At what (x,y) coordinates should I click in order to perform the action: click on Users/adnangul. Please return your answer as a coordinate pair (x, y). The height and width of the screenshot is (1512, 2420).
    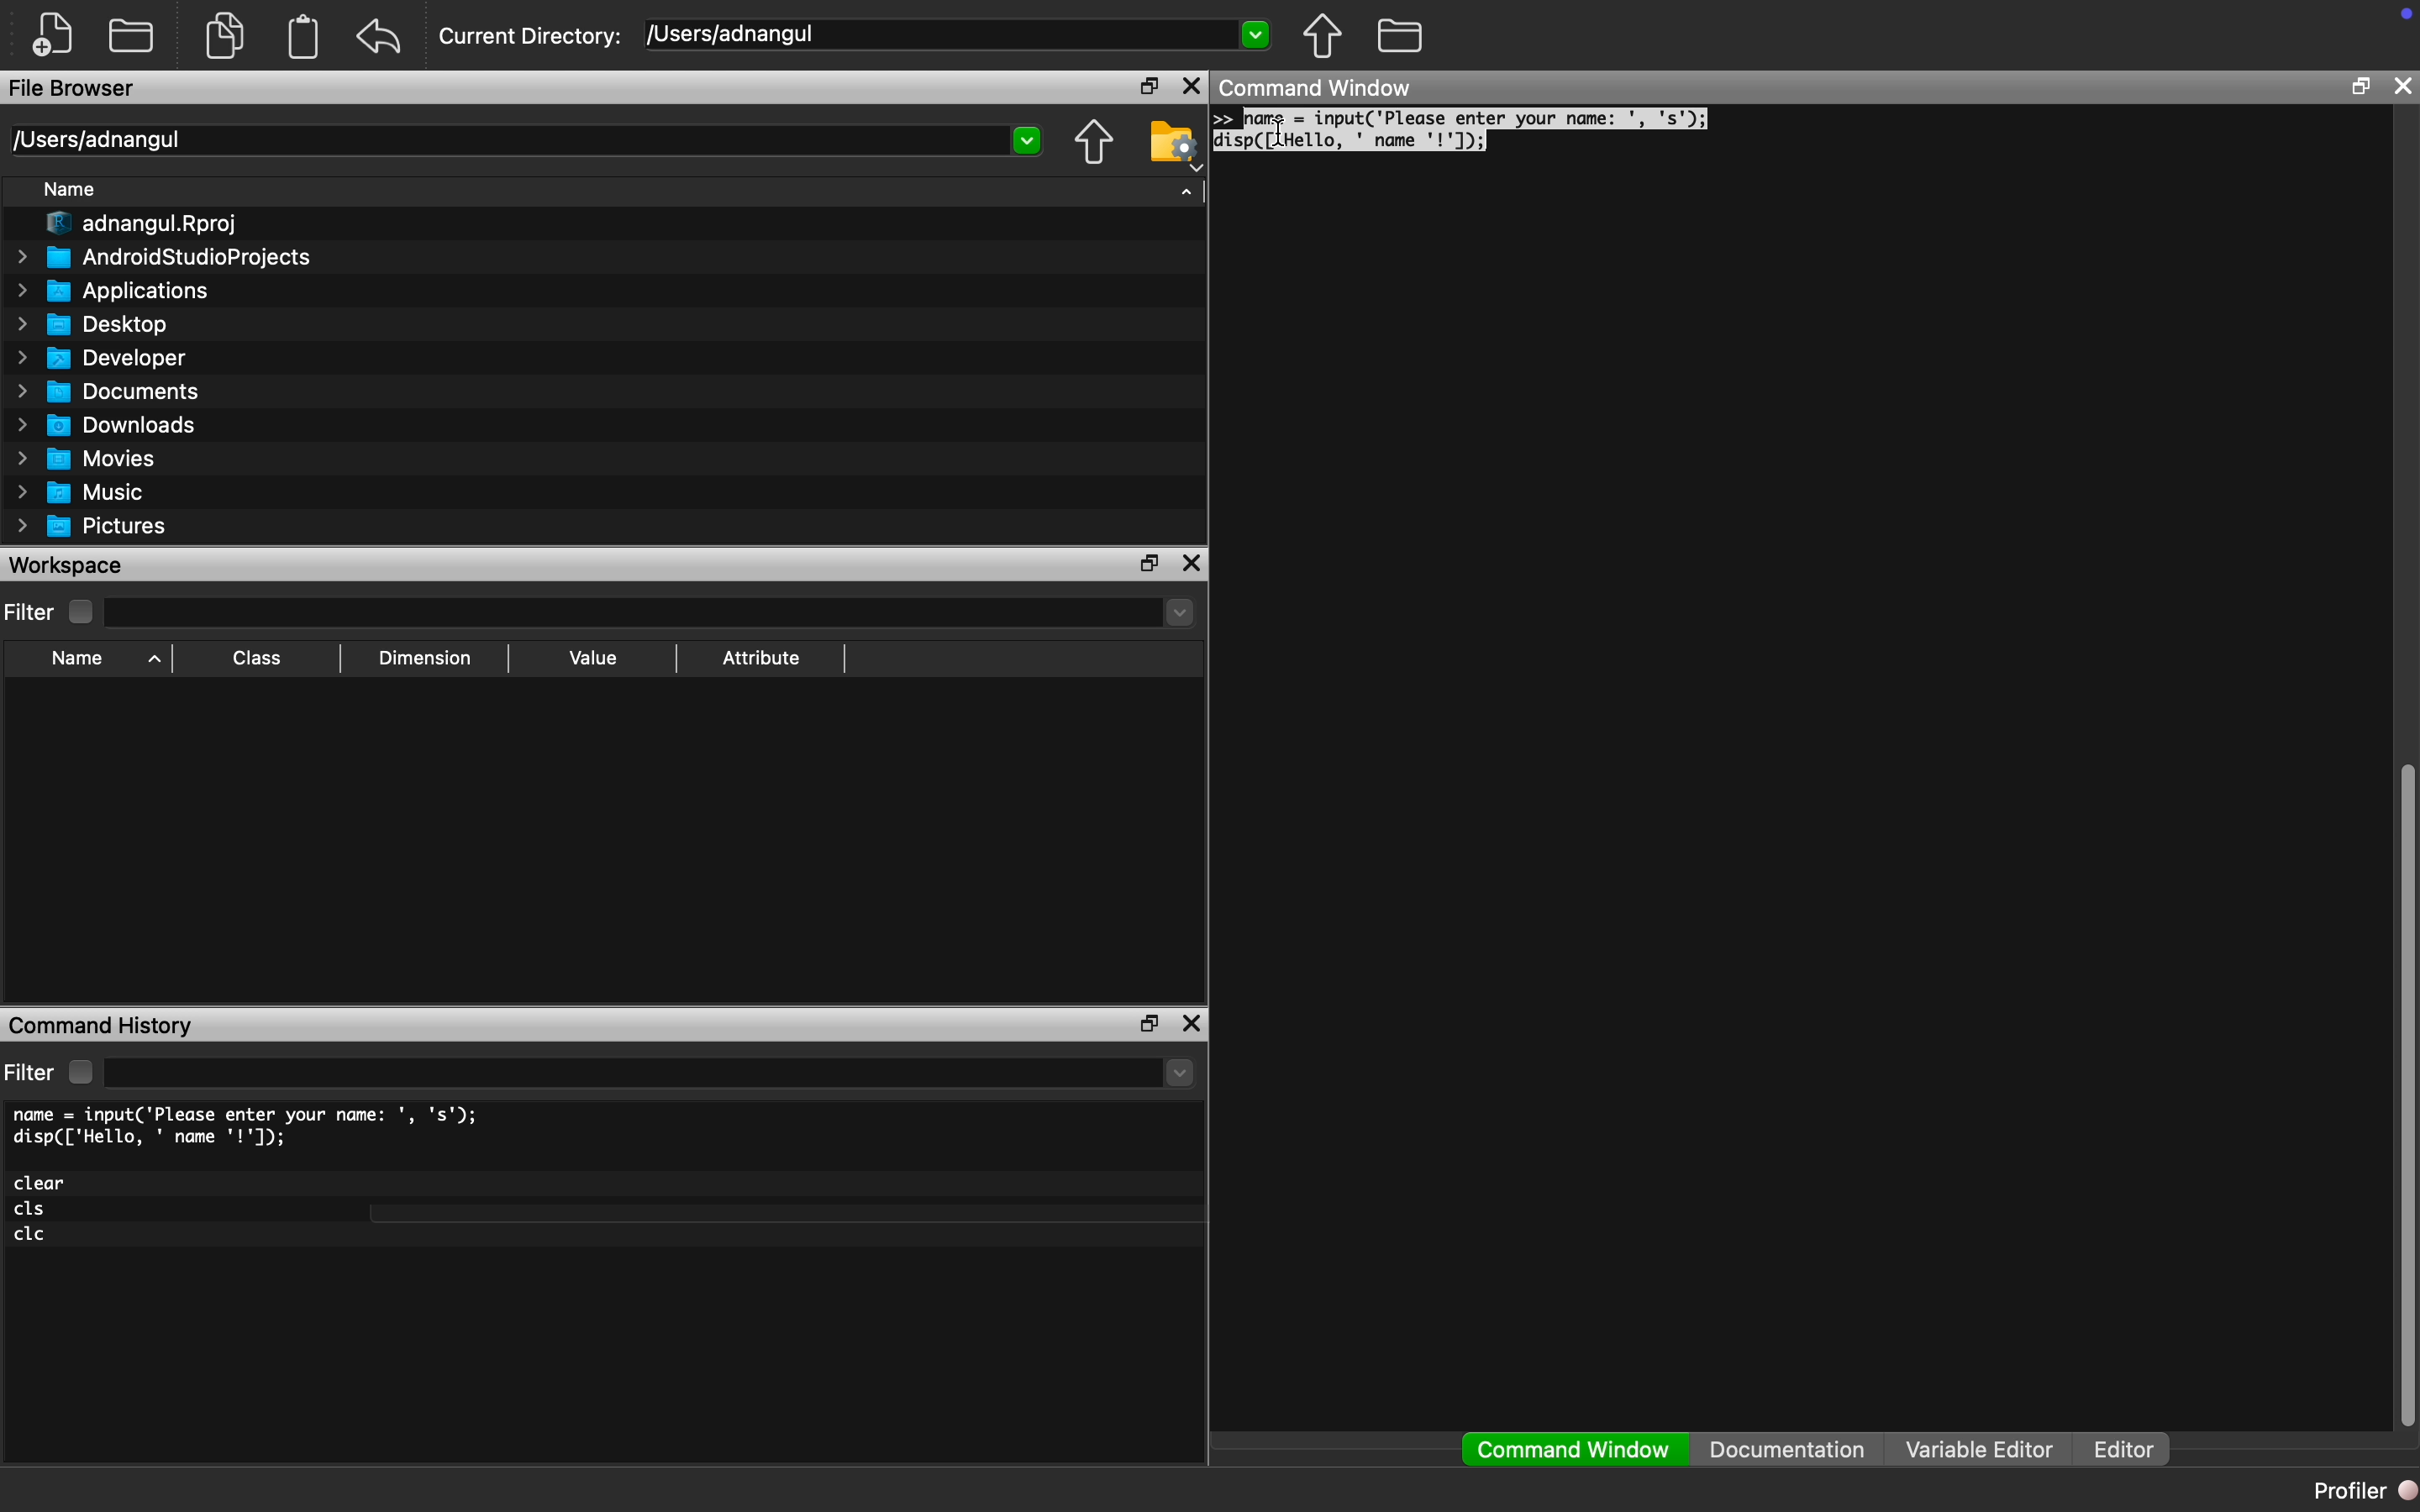
    Looking at the image, I should click on (95, 140).